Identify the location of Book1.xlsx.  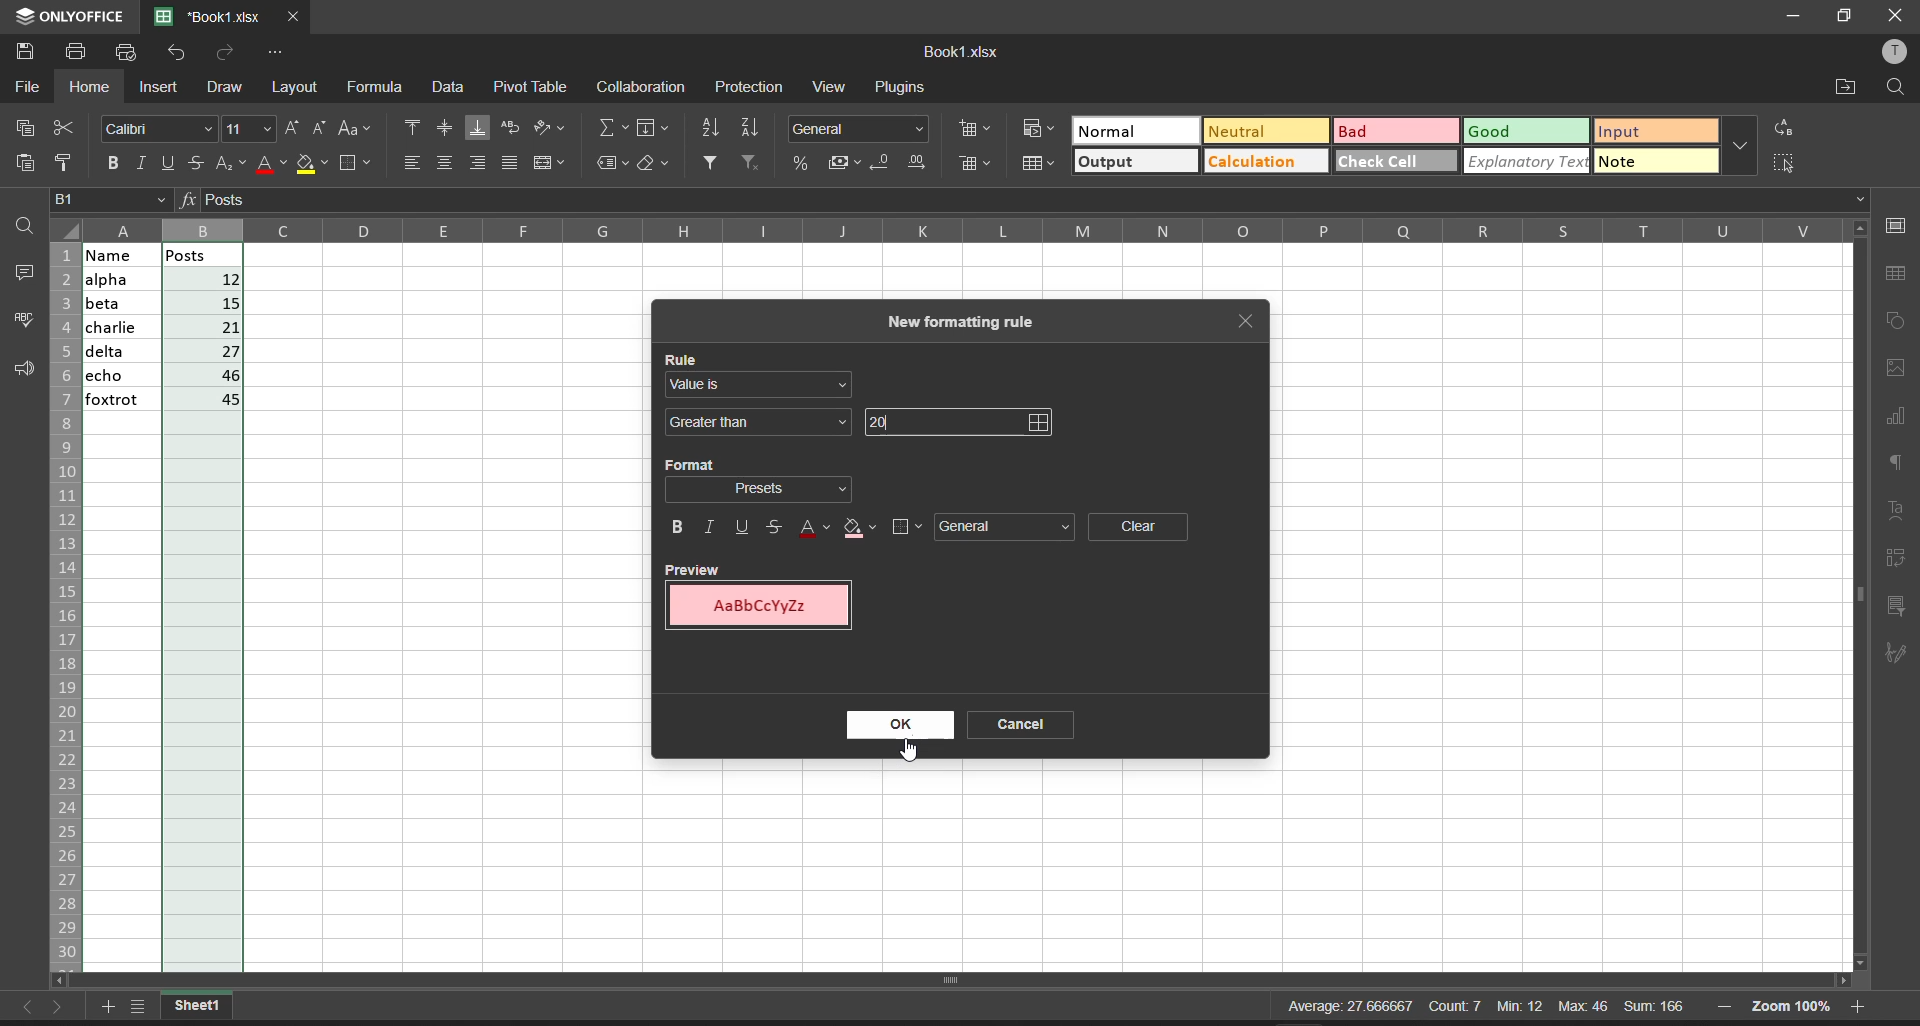
(959, 51).